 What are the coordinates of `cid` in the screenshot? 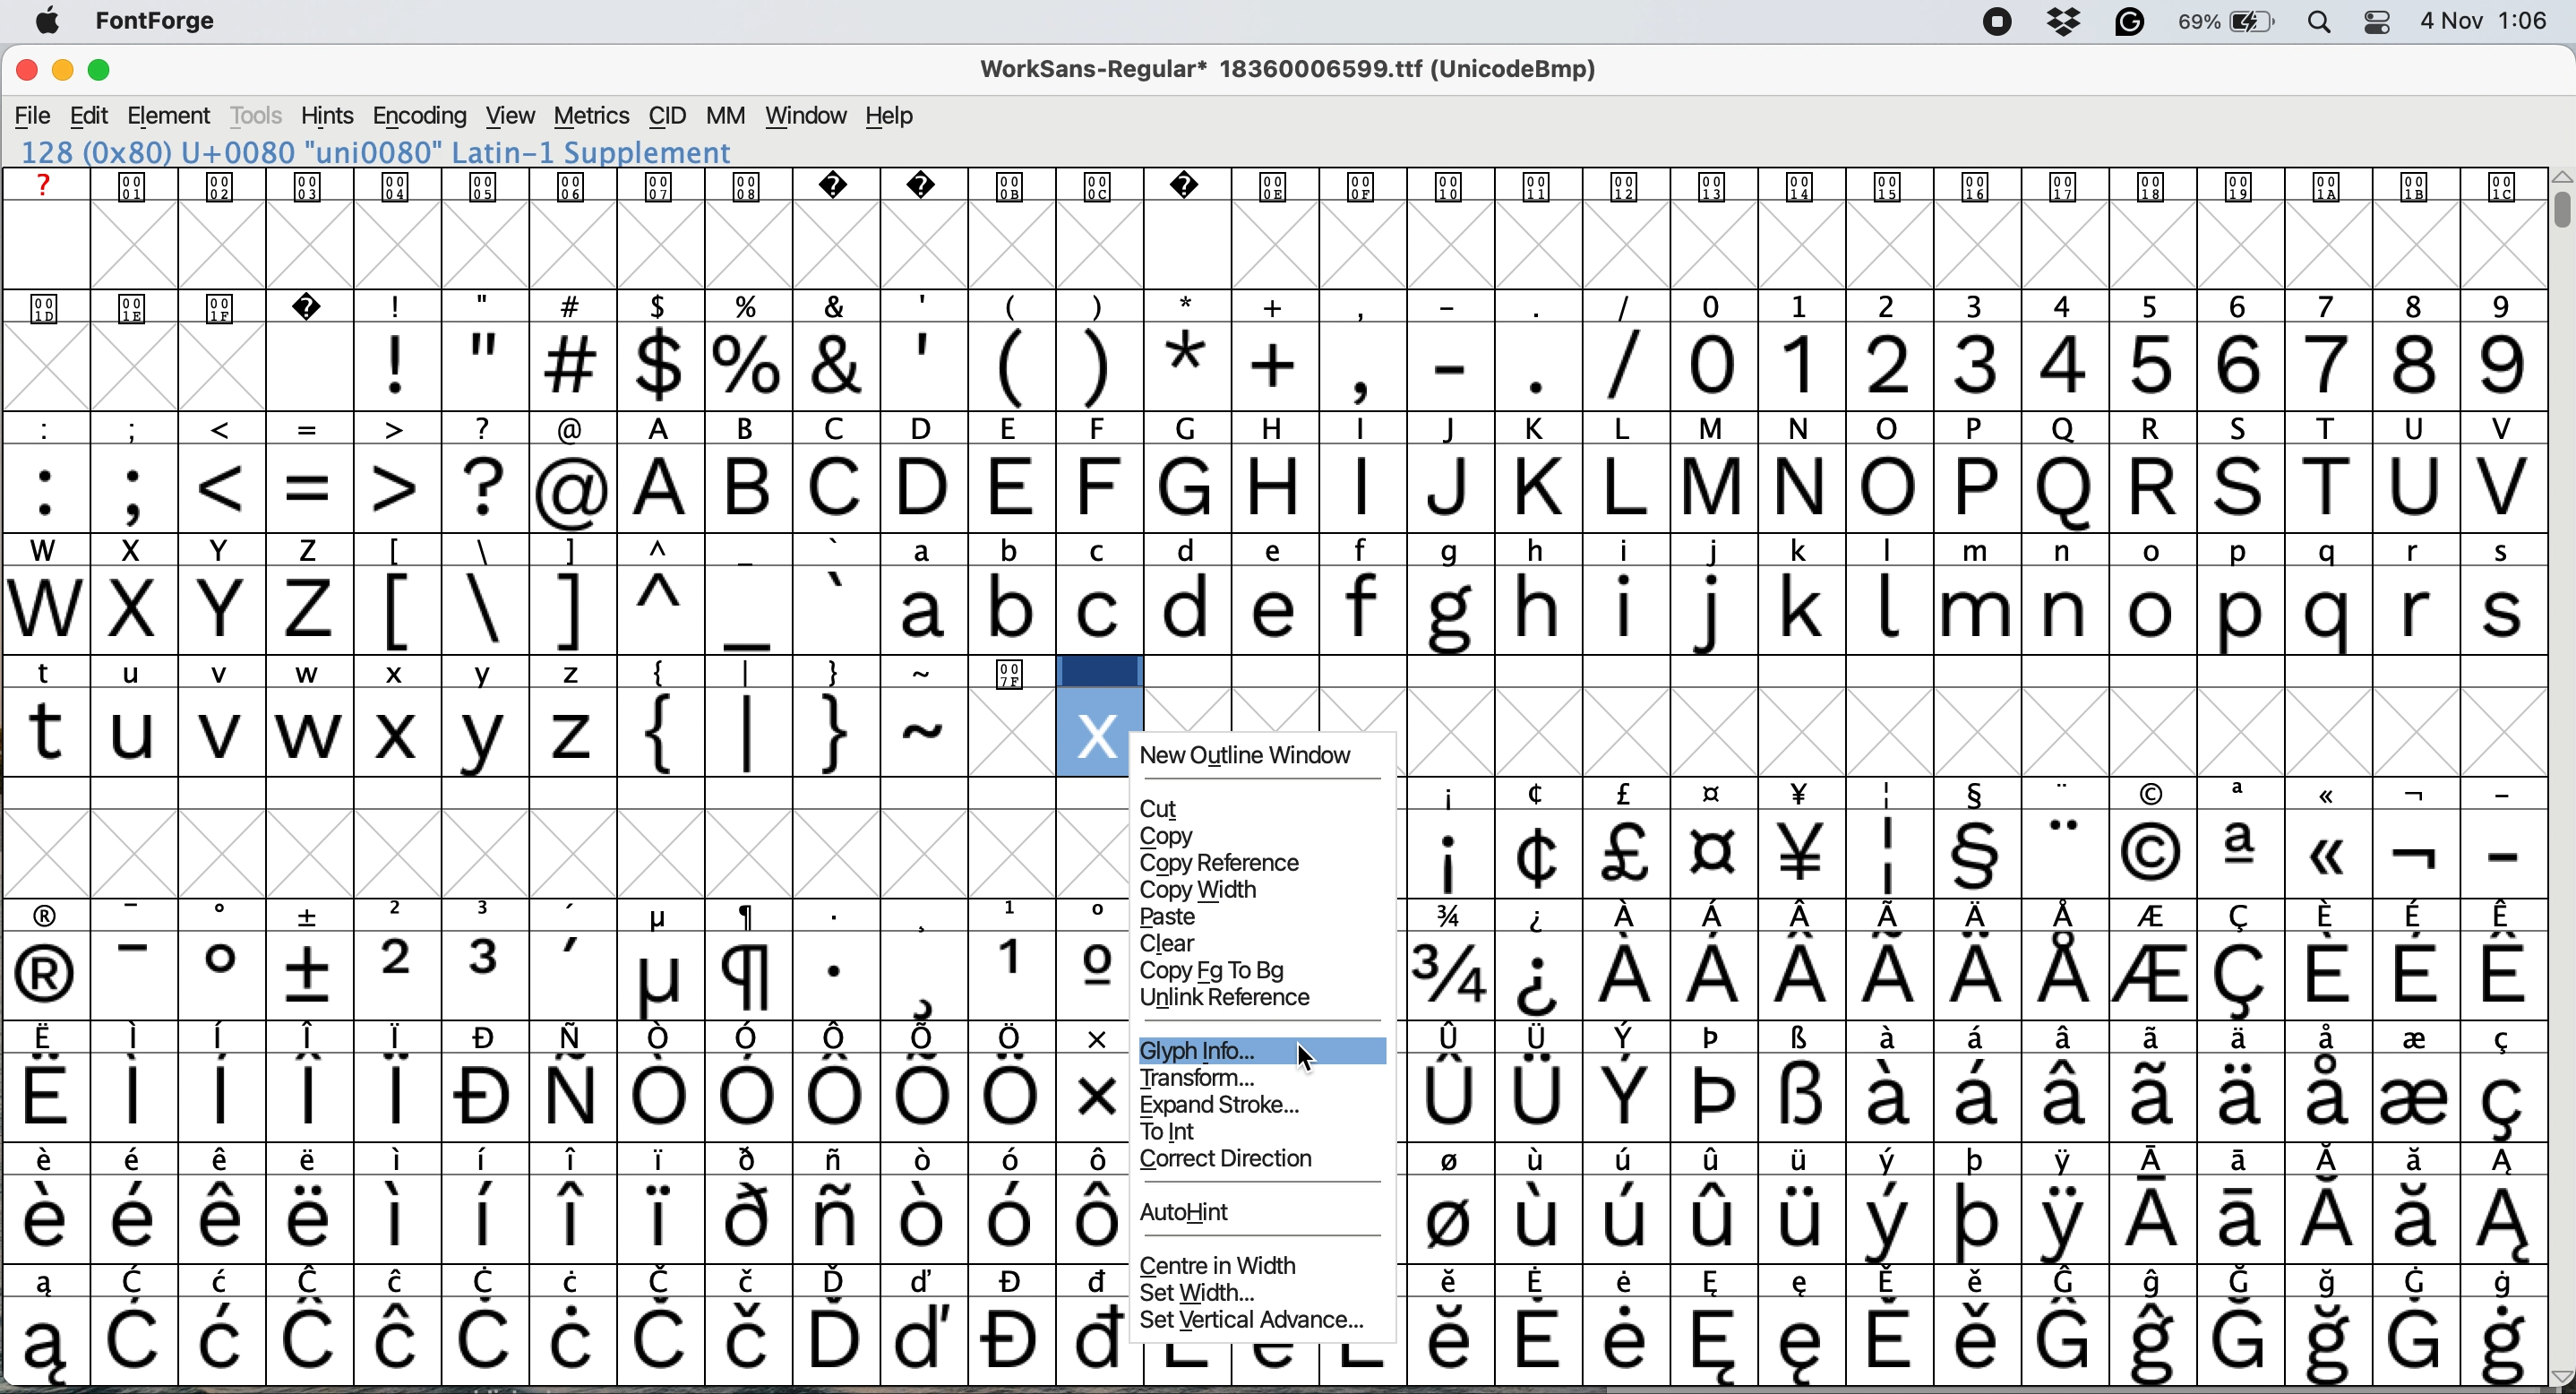 It's located at (667, 116).